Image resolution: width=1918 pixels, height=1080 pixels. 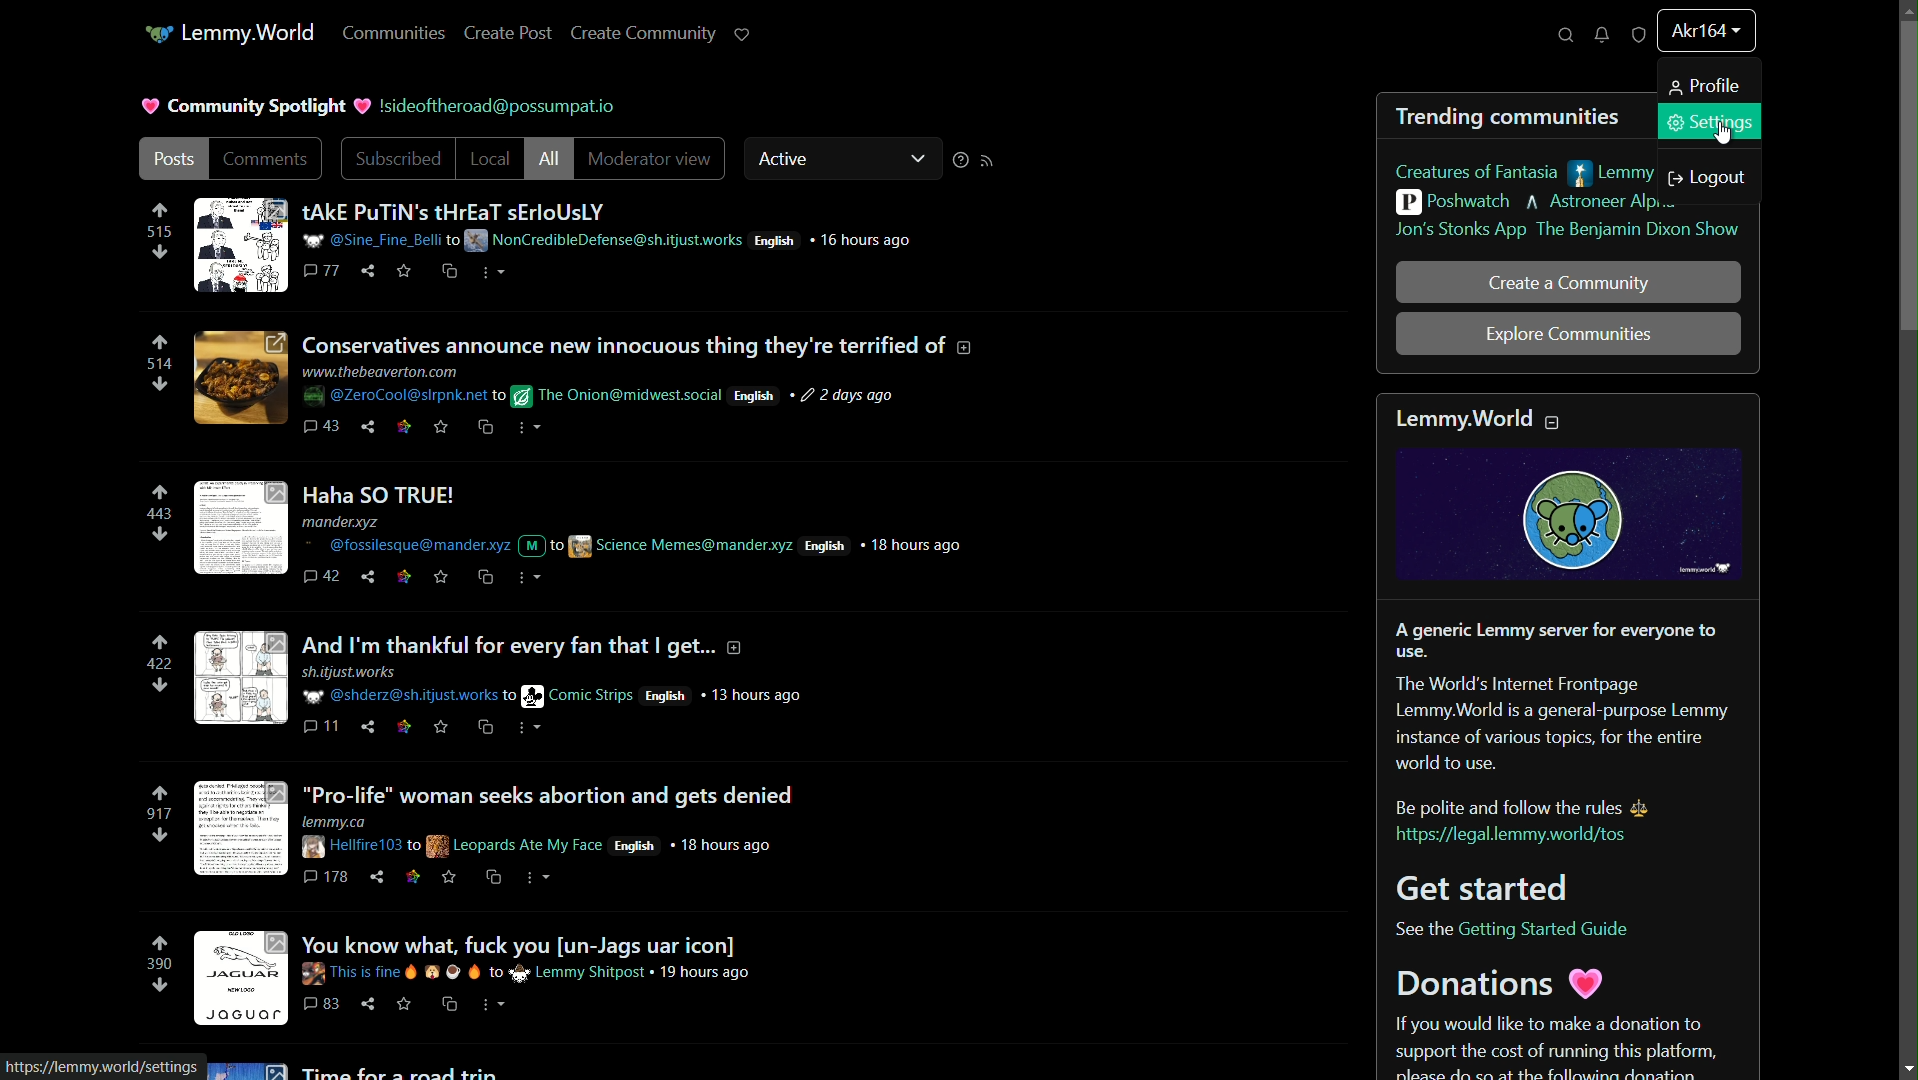 What do you see at coordinates (501, 106) in the screenshot?
I see `cursor` at bounding box center [501, 106].